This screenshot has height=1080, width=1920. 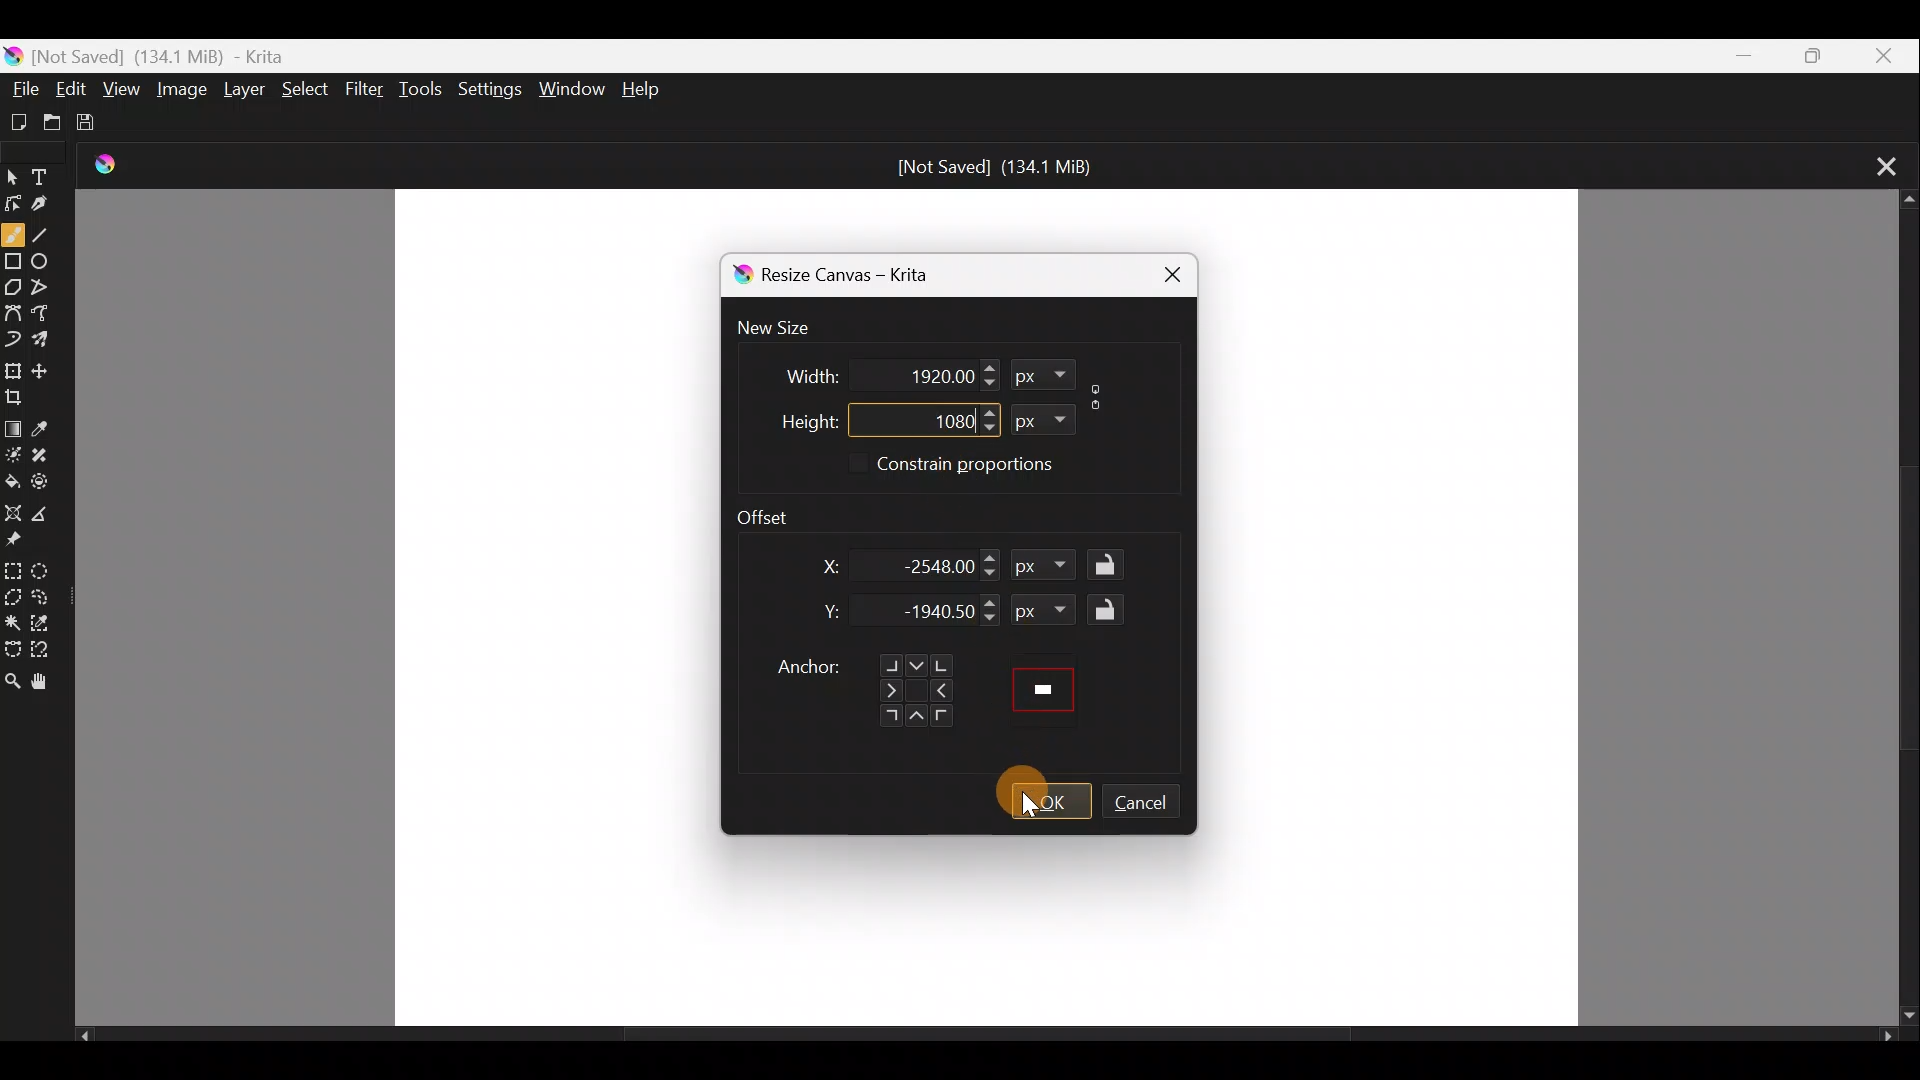 I want to click on Tools, so click(x=424, y=90).